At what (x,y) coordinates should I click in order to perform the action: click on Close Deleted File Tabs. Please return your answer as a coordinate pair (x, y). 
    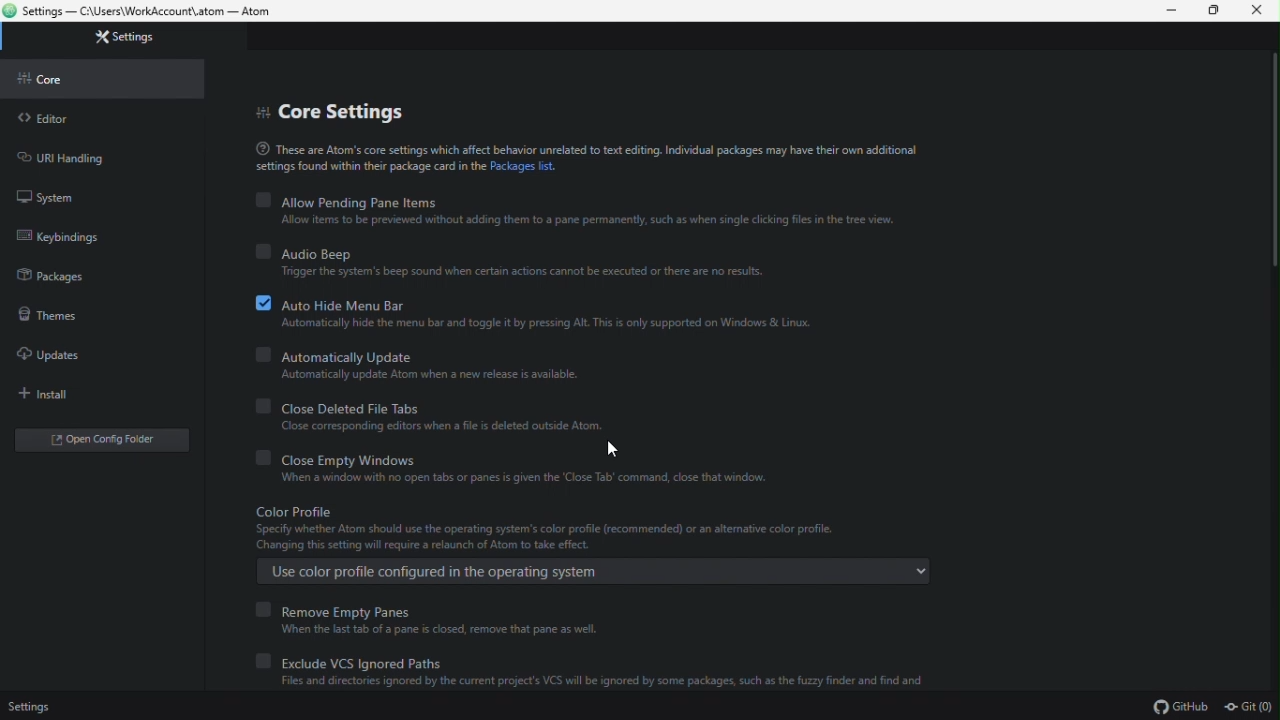
    Looking at the image, I should click on (563, 404).